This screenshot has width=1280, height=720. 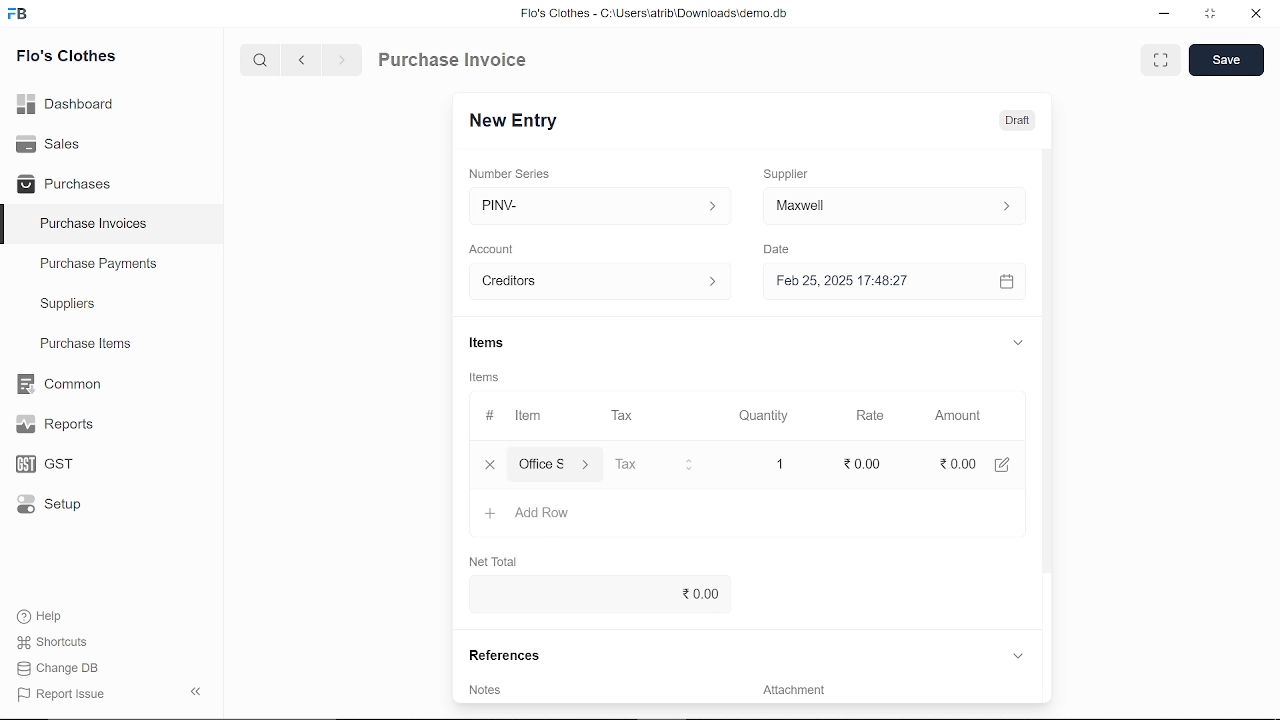 I want to click on close, so click(x=1254, y=16).